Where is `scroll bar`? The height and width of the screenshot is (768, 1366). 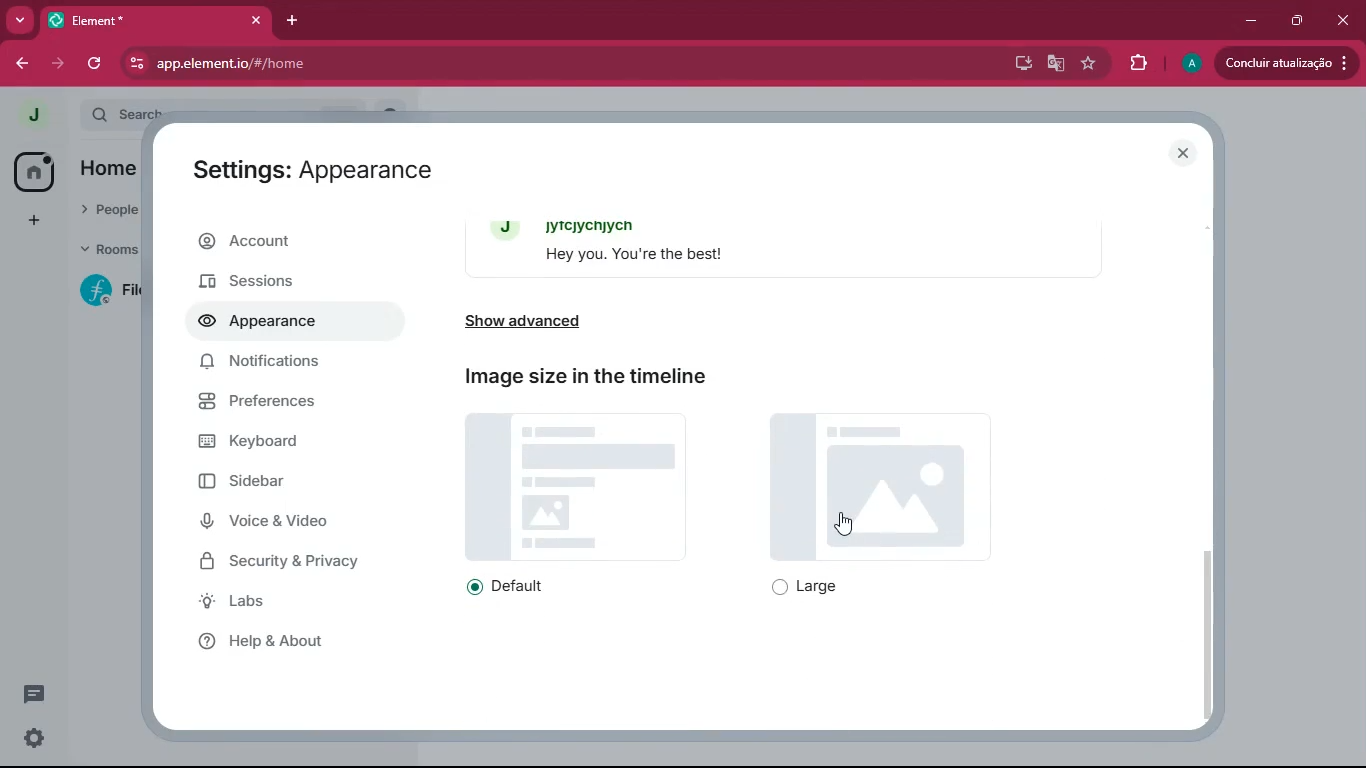
scroll bar is located at coordinates (1213, 633).